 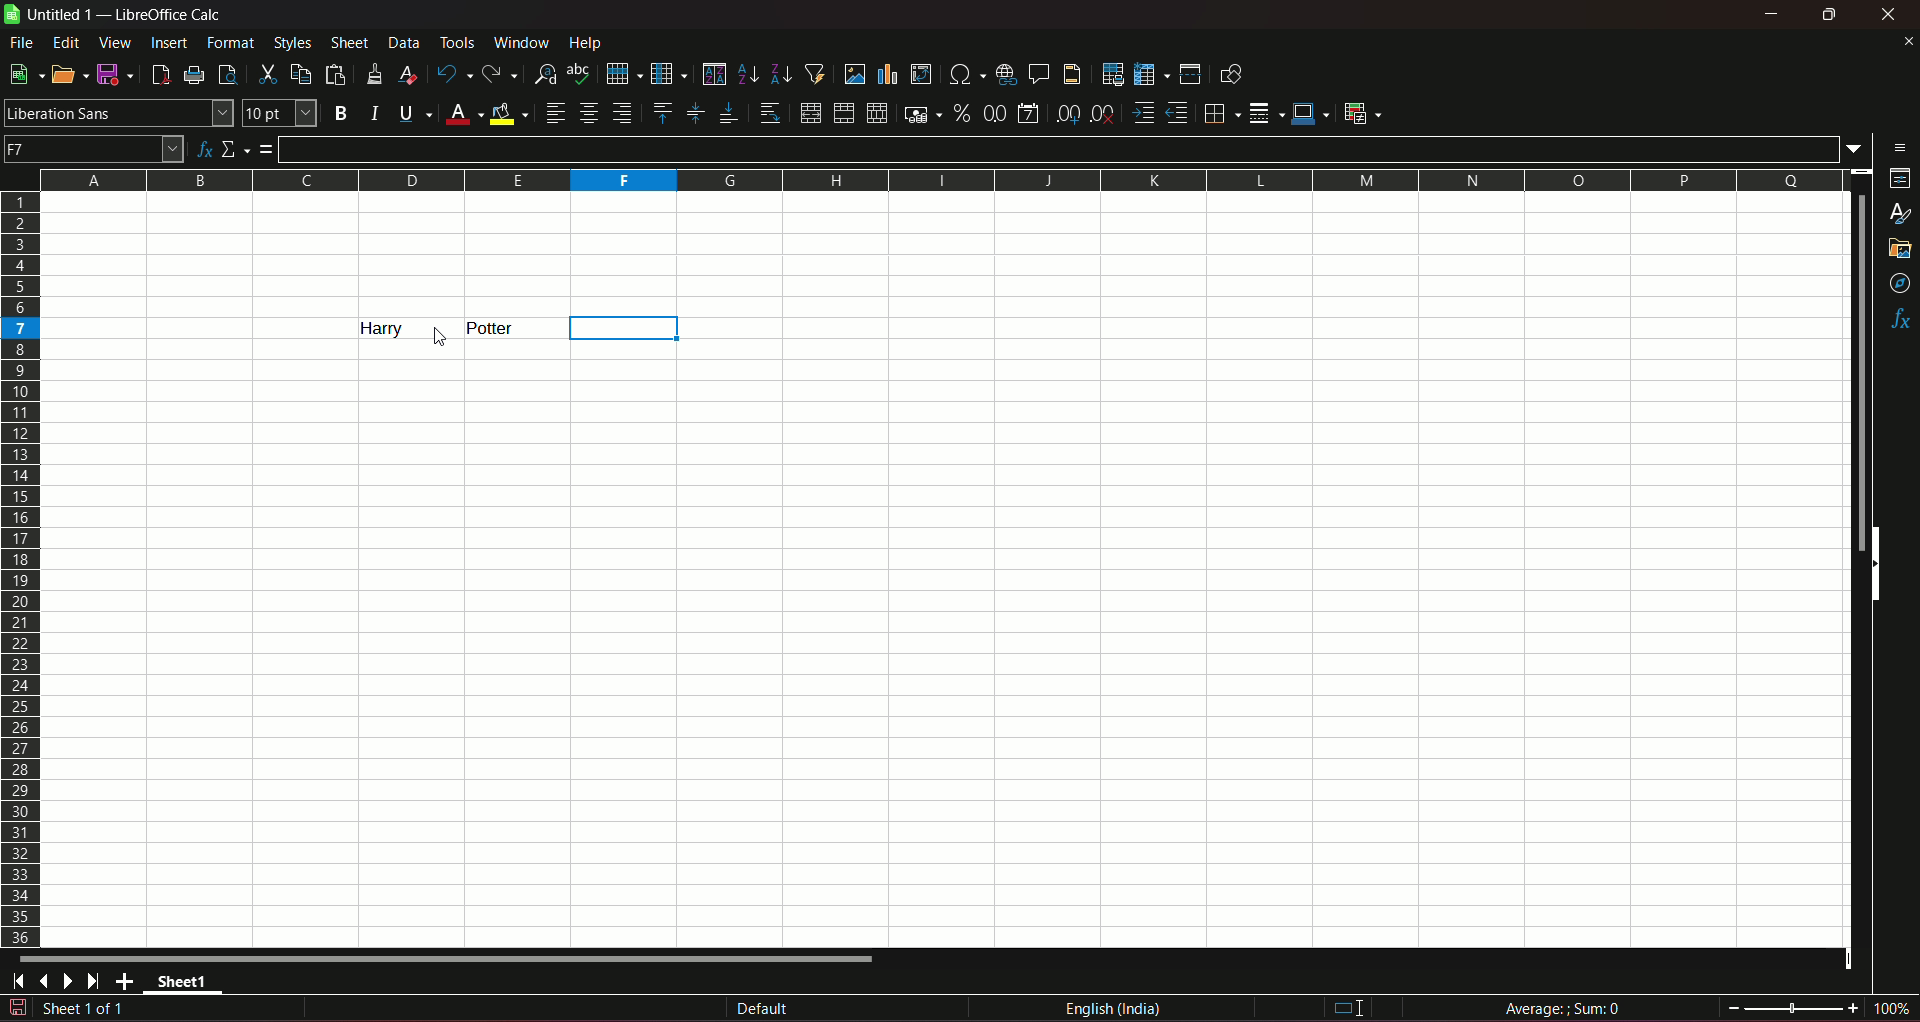 What do you see at coordinates (414, 113) in the screenshot?
I see `underline` at bounding box center [414, 113].